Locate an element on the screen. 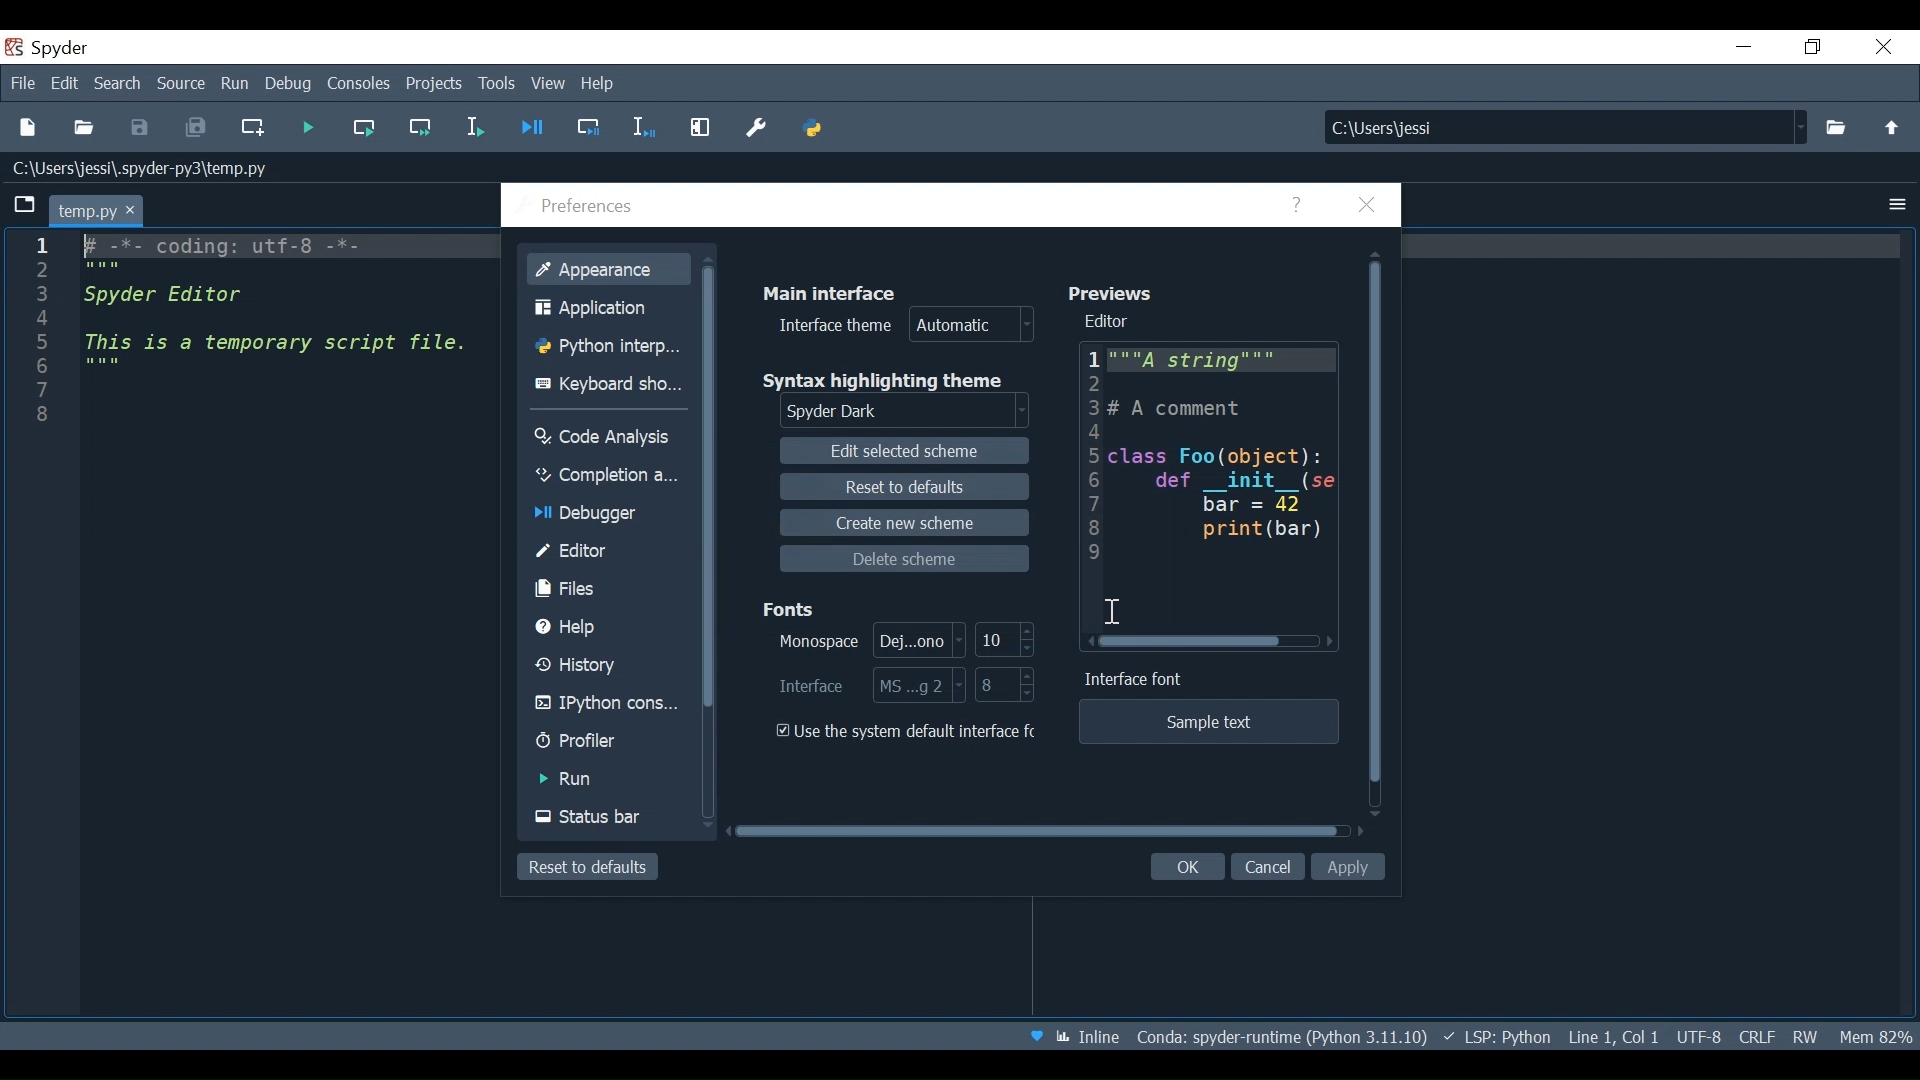 This screenshot has width=1920, height=1080. Consoles is located at coordinates (358, 84).